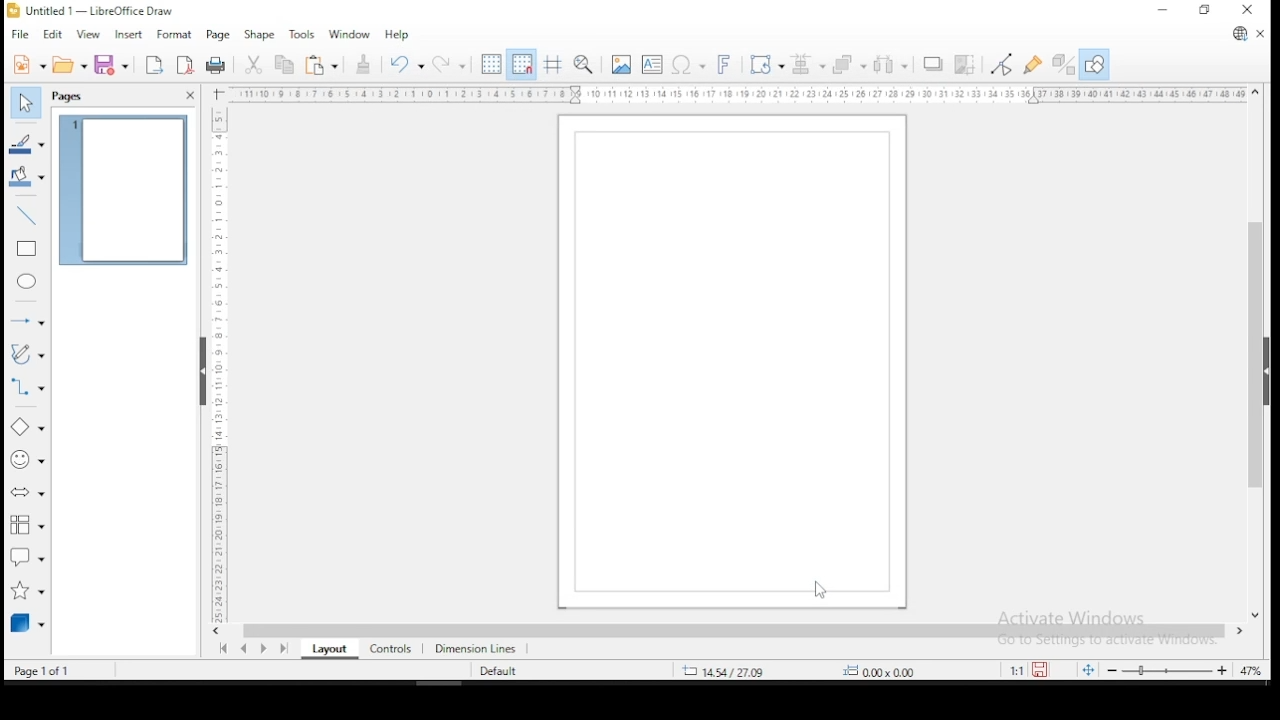 The width and height of the screenshot is (1280, 720). Describe the element at coordinates (818, 589) in the screenshot. I see `cursor` at that location.